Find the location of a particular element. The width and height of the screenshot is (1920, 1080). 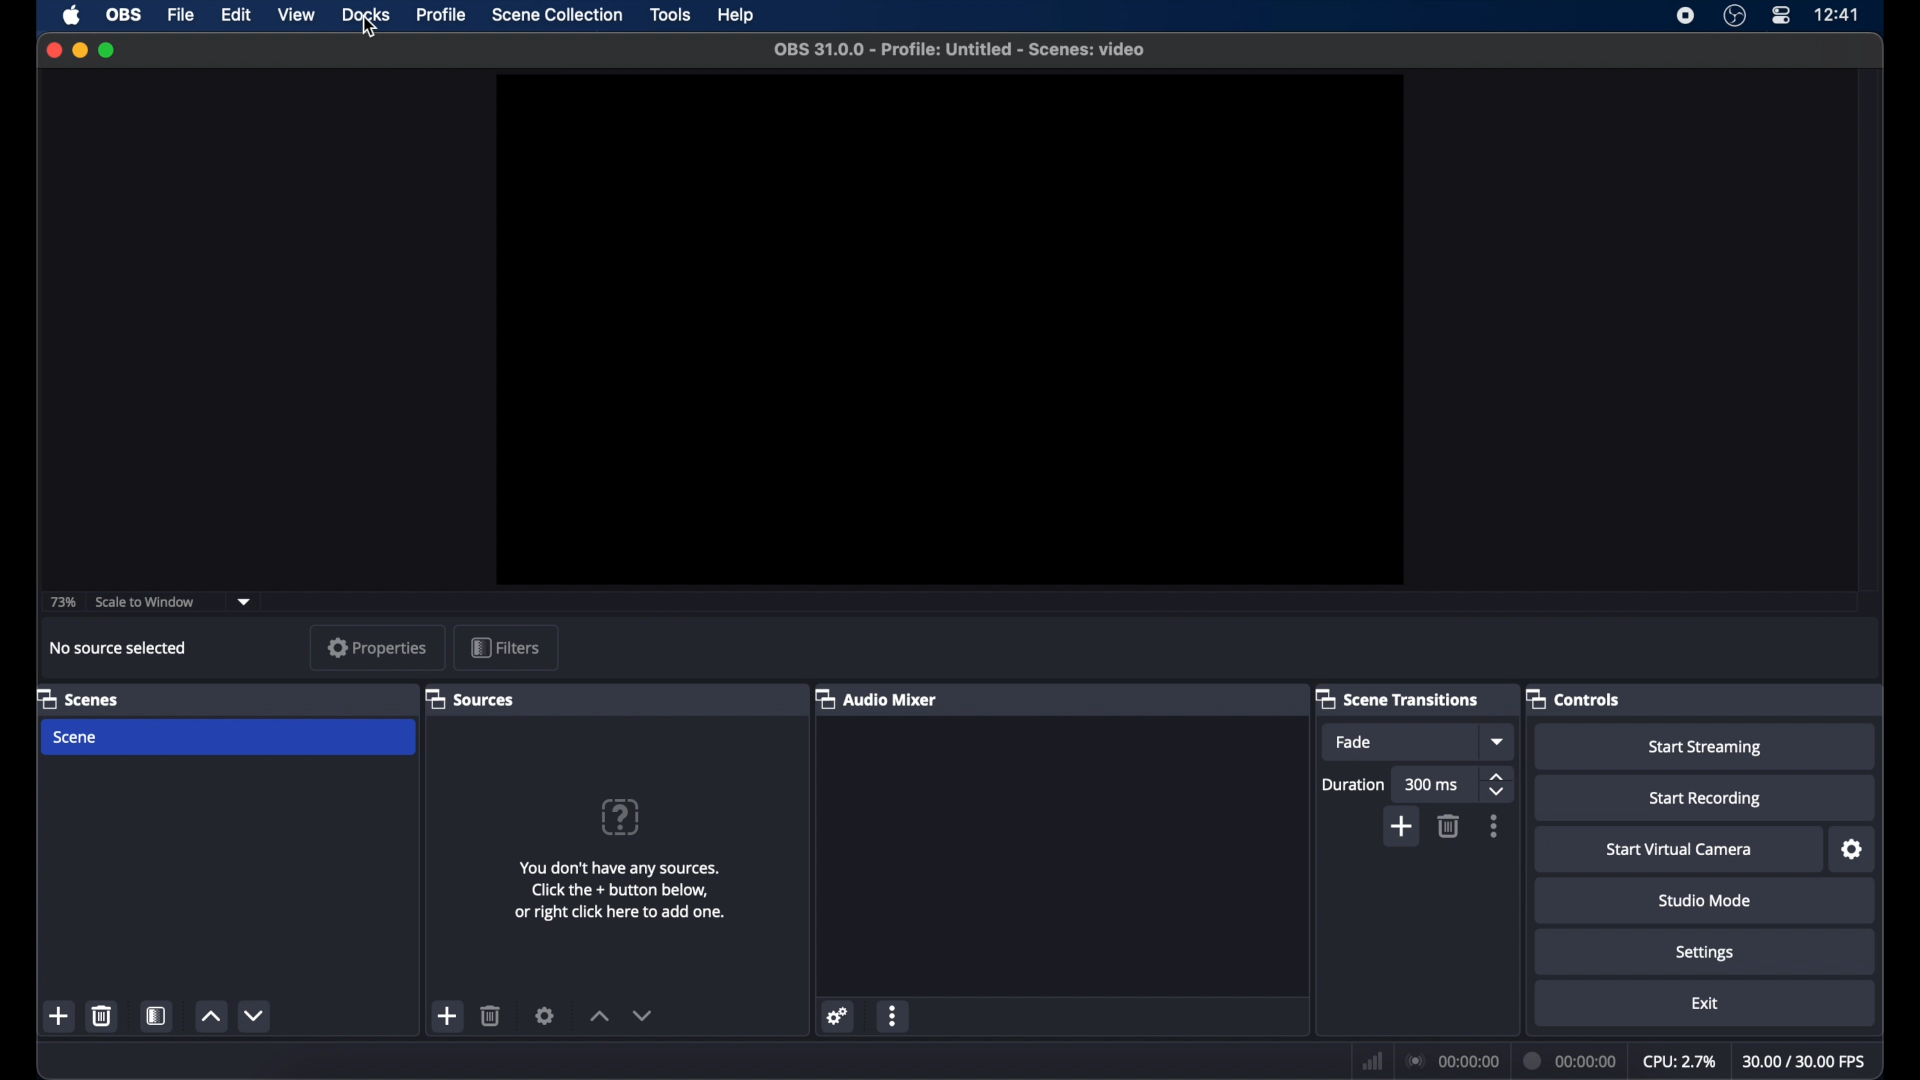

profile is located at coordinates (443, 15).